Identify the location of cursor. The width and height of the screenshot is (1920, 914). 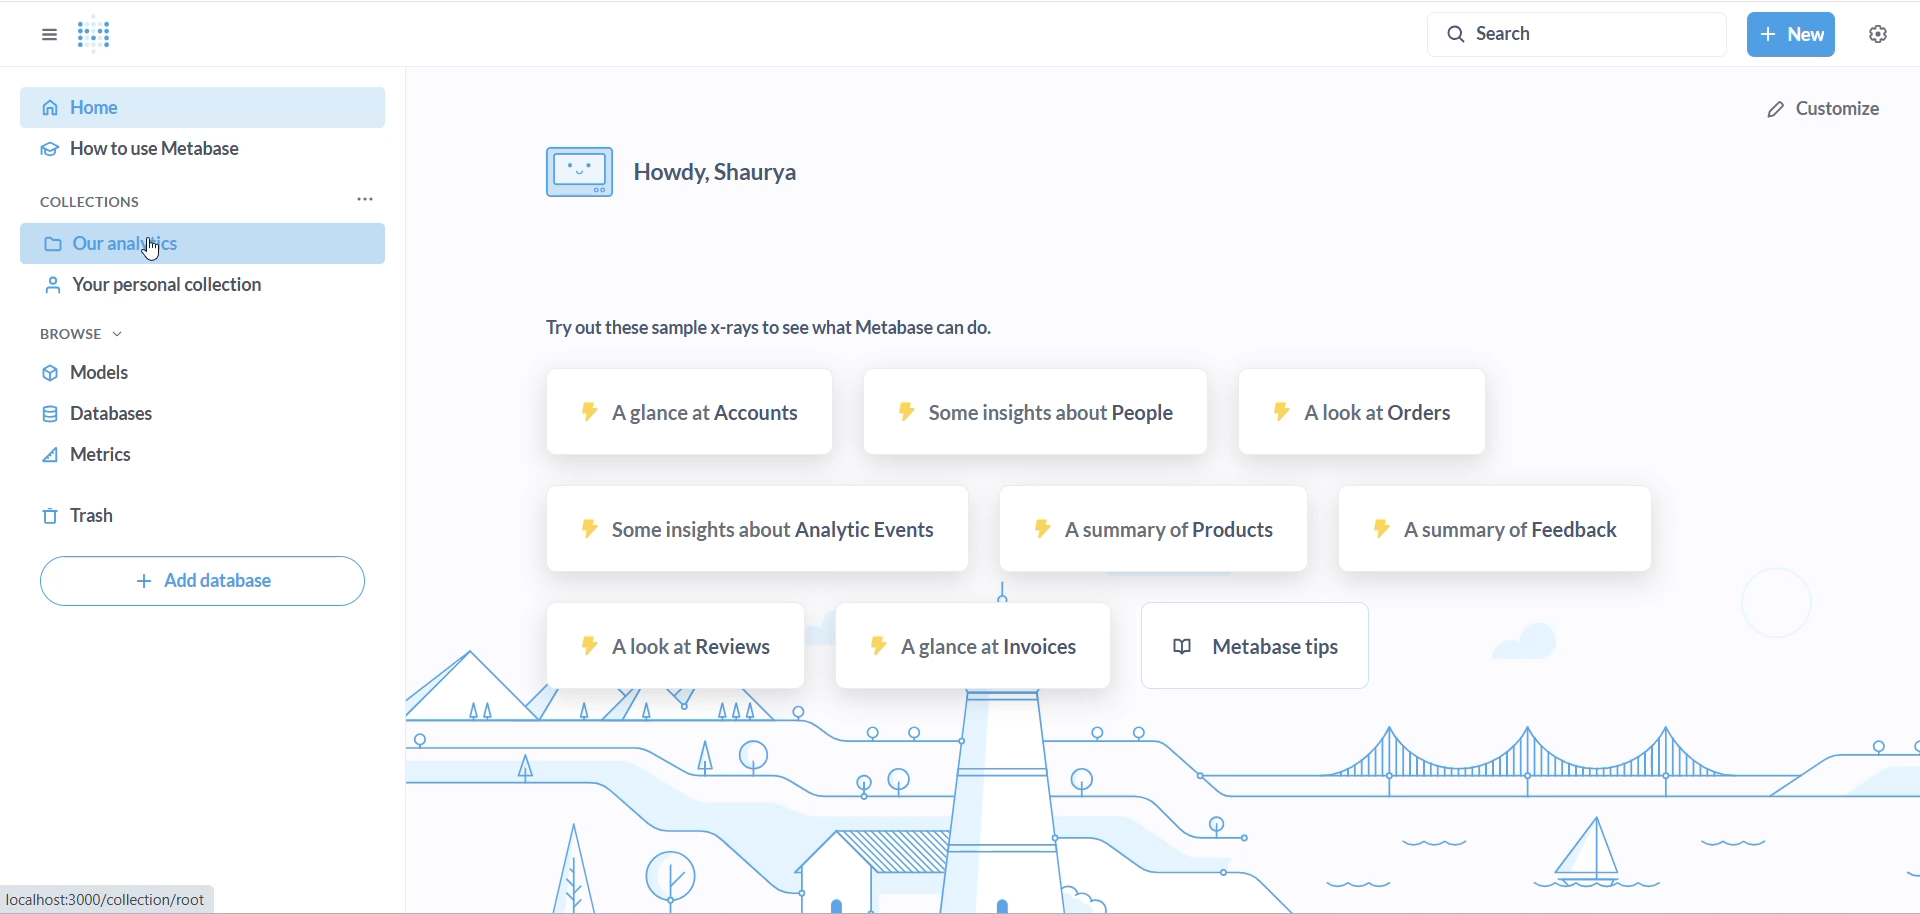
(155, 249).